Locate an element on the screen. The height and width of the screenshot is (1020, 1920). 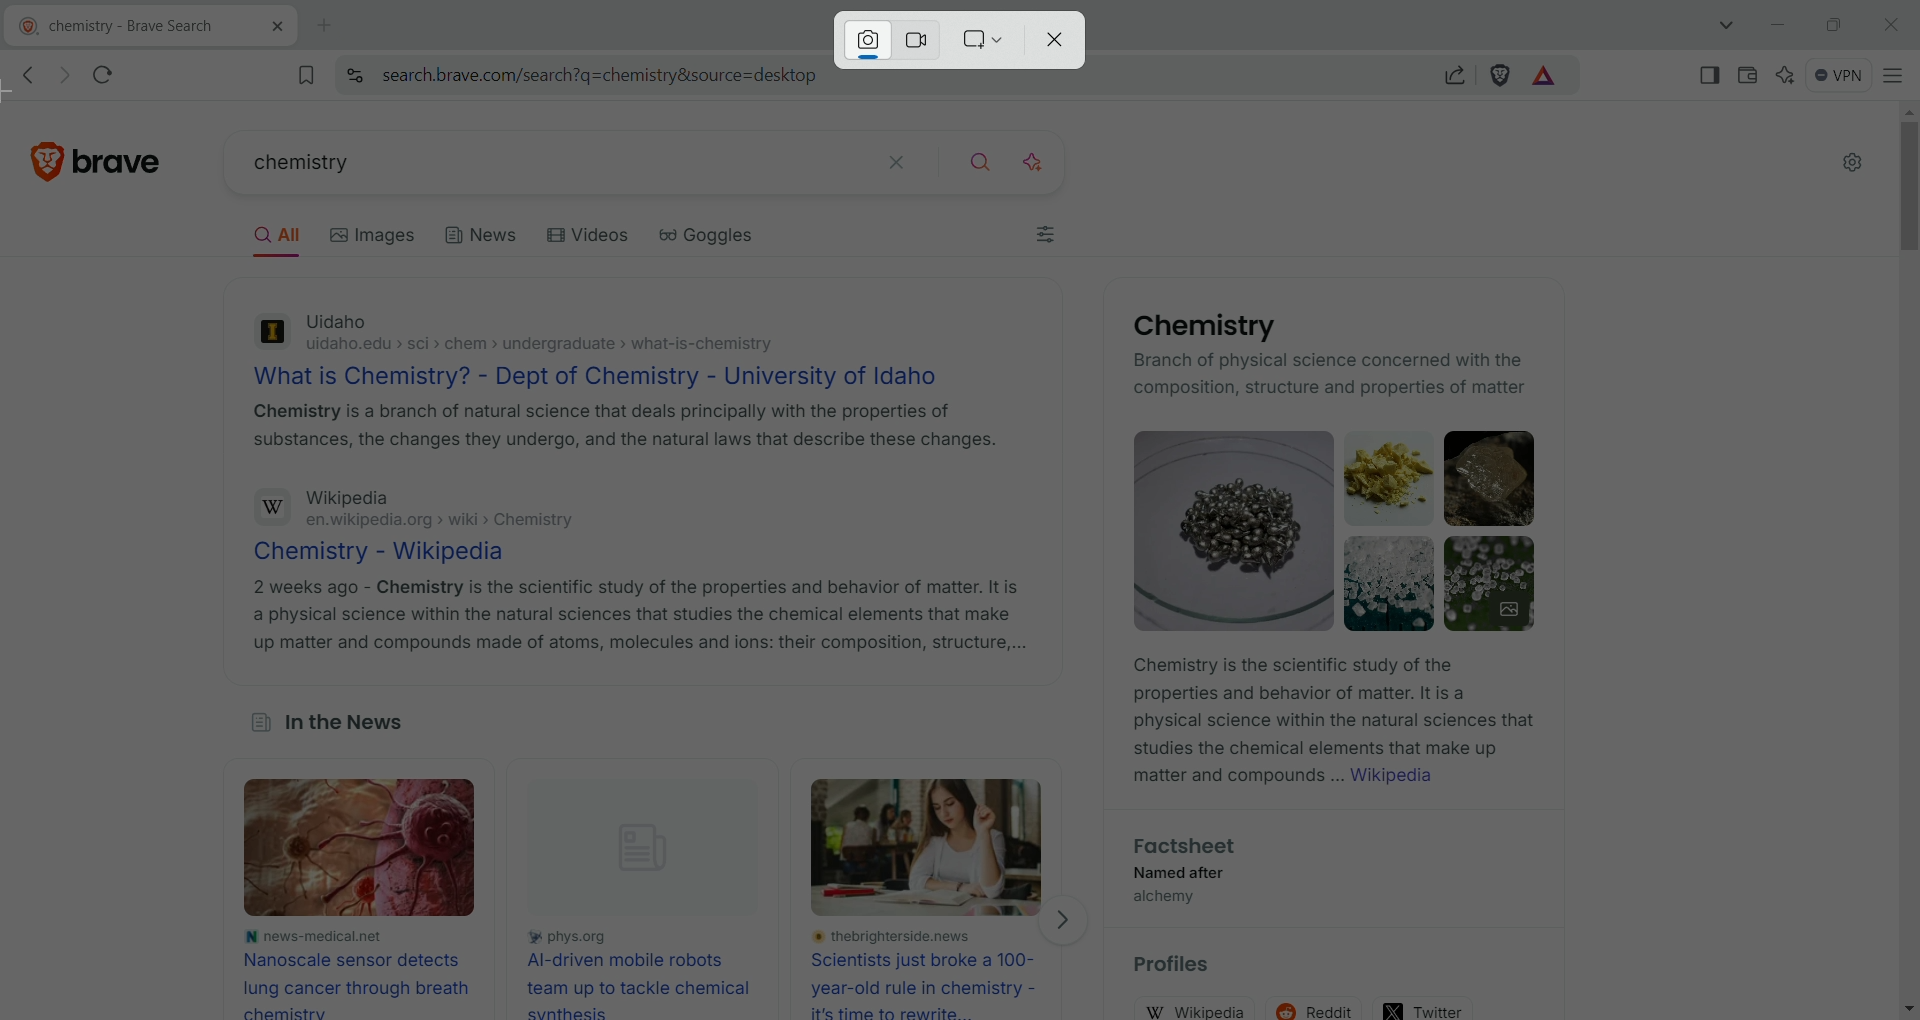
chemistry is located at coordinates (526, 165).